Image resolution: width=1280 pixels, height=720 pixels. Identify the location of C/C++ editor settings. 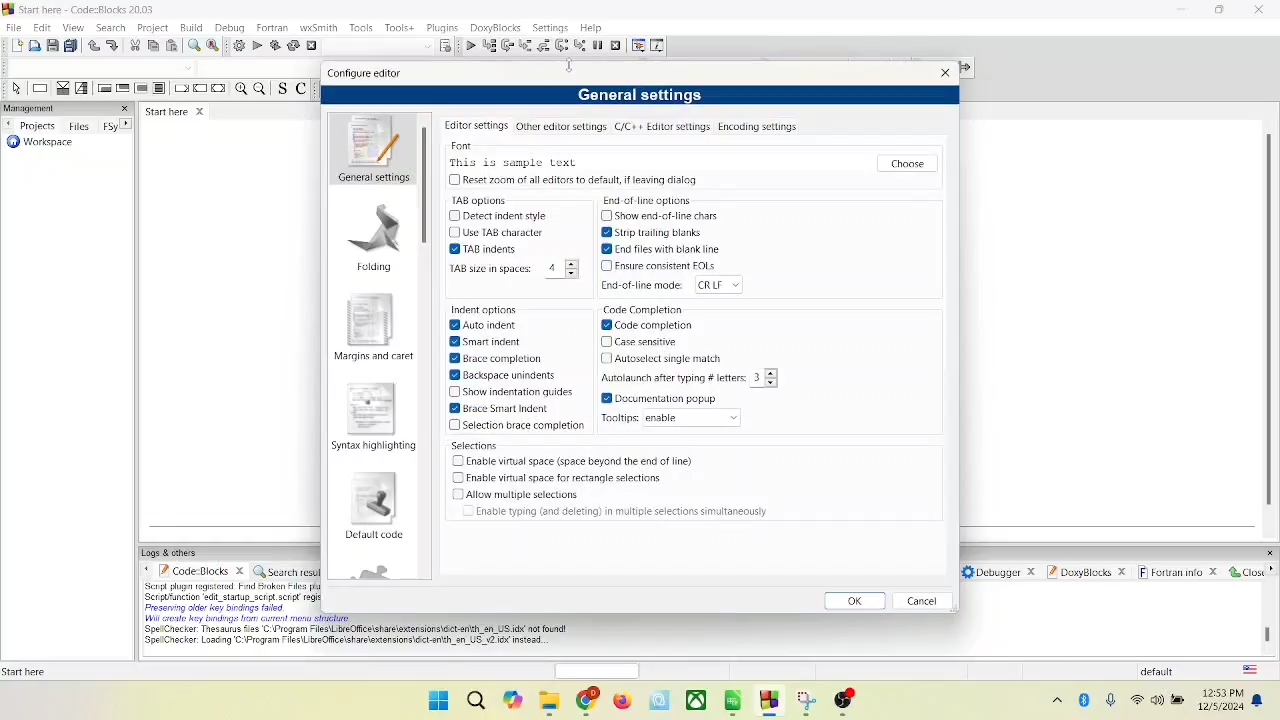
(663, 127).